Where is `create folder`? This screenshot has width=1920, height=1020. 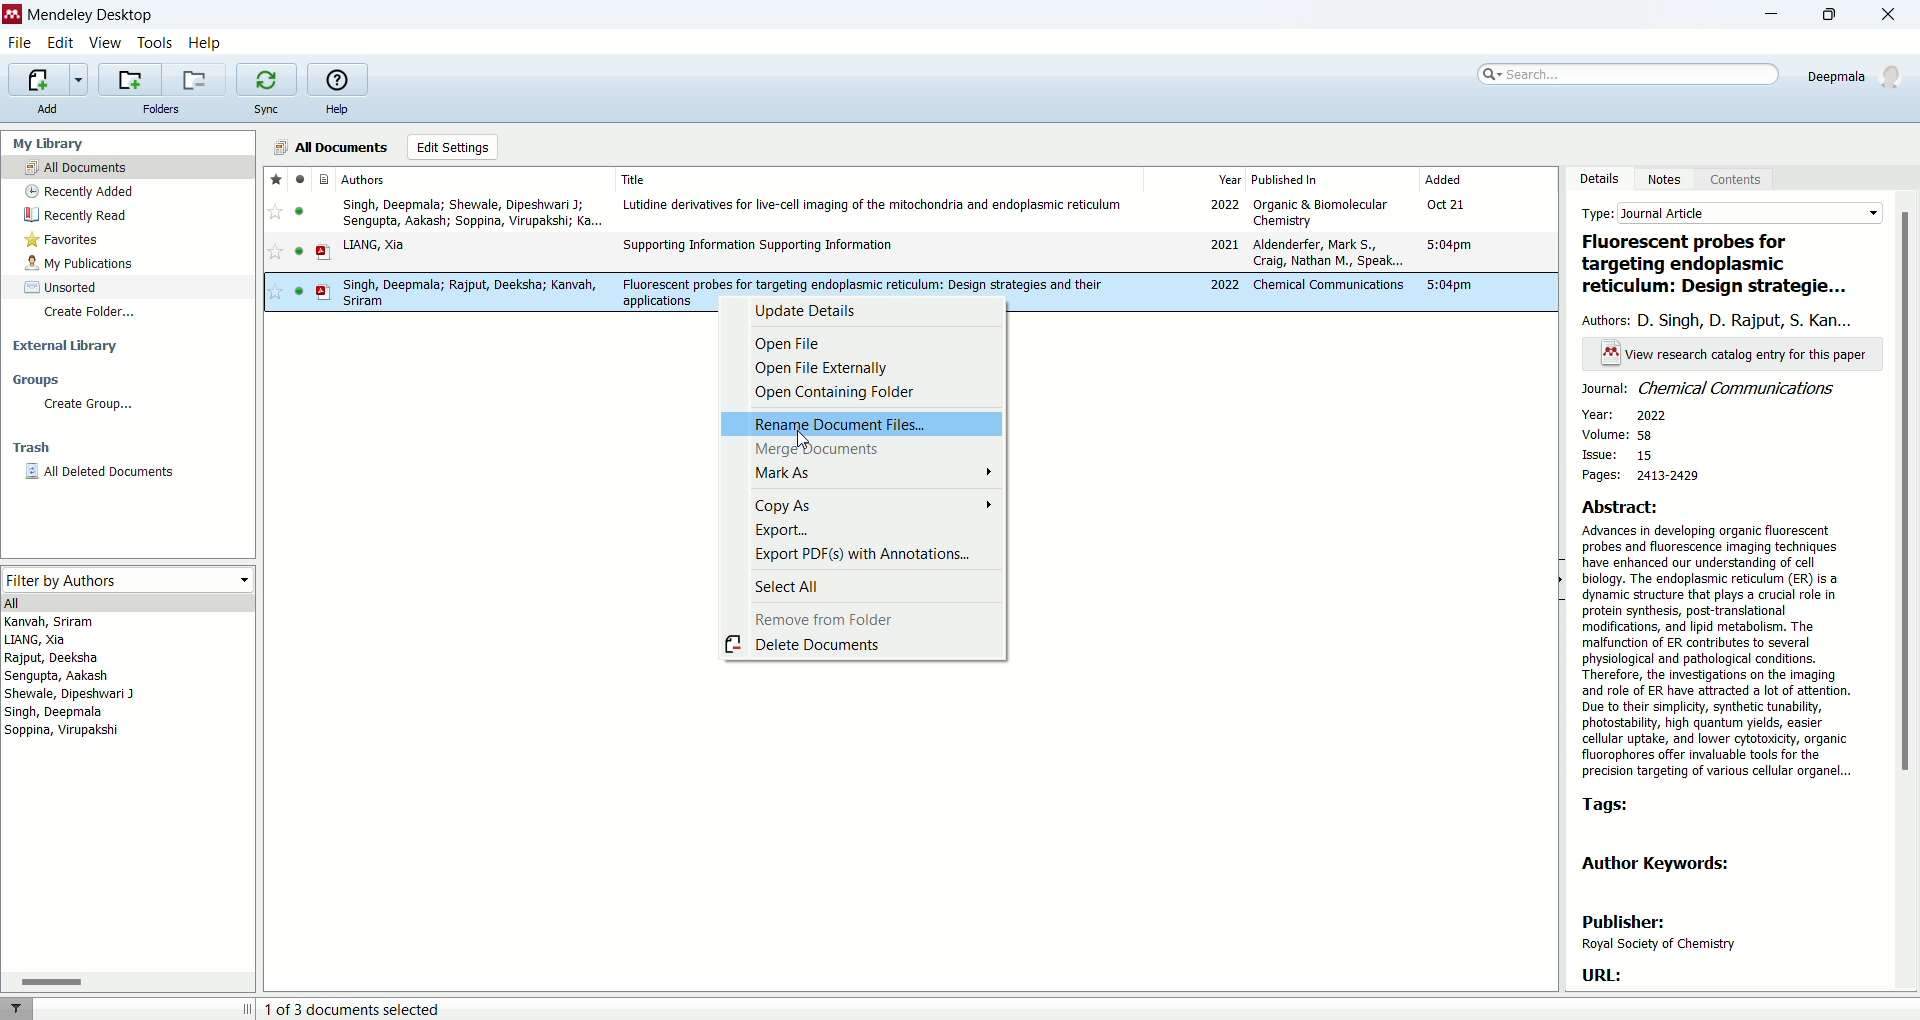
create folder is located at coordinates (92, 317).